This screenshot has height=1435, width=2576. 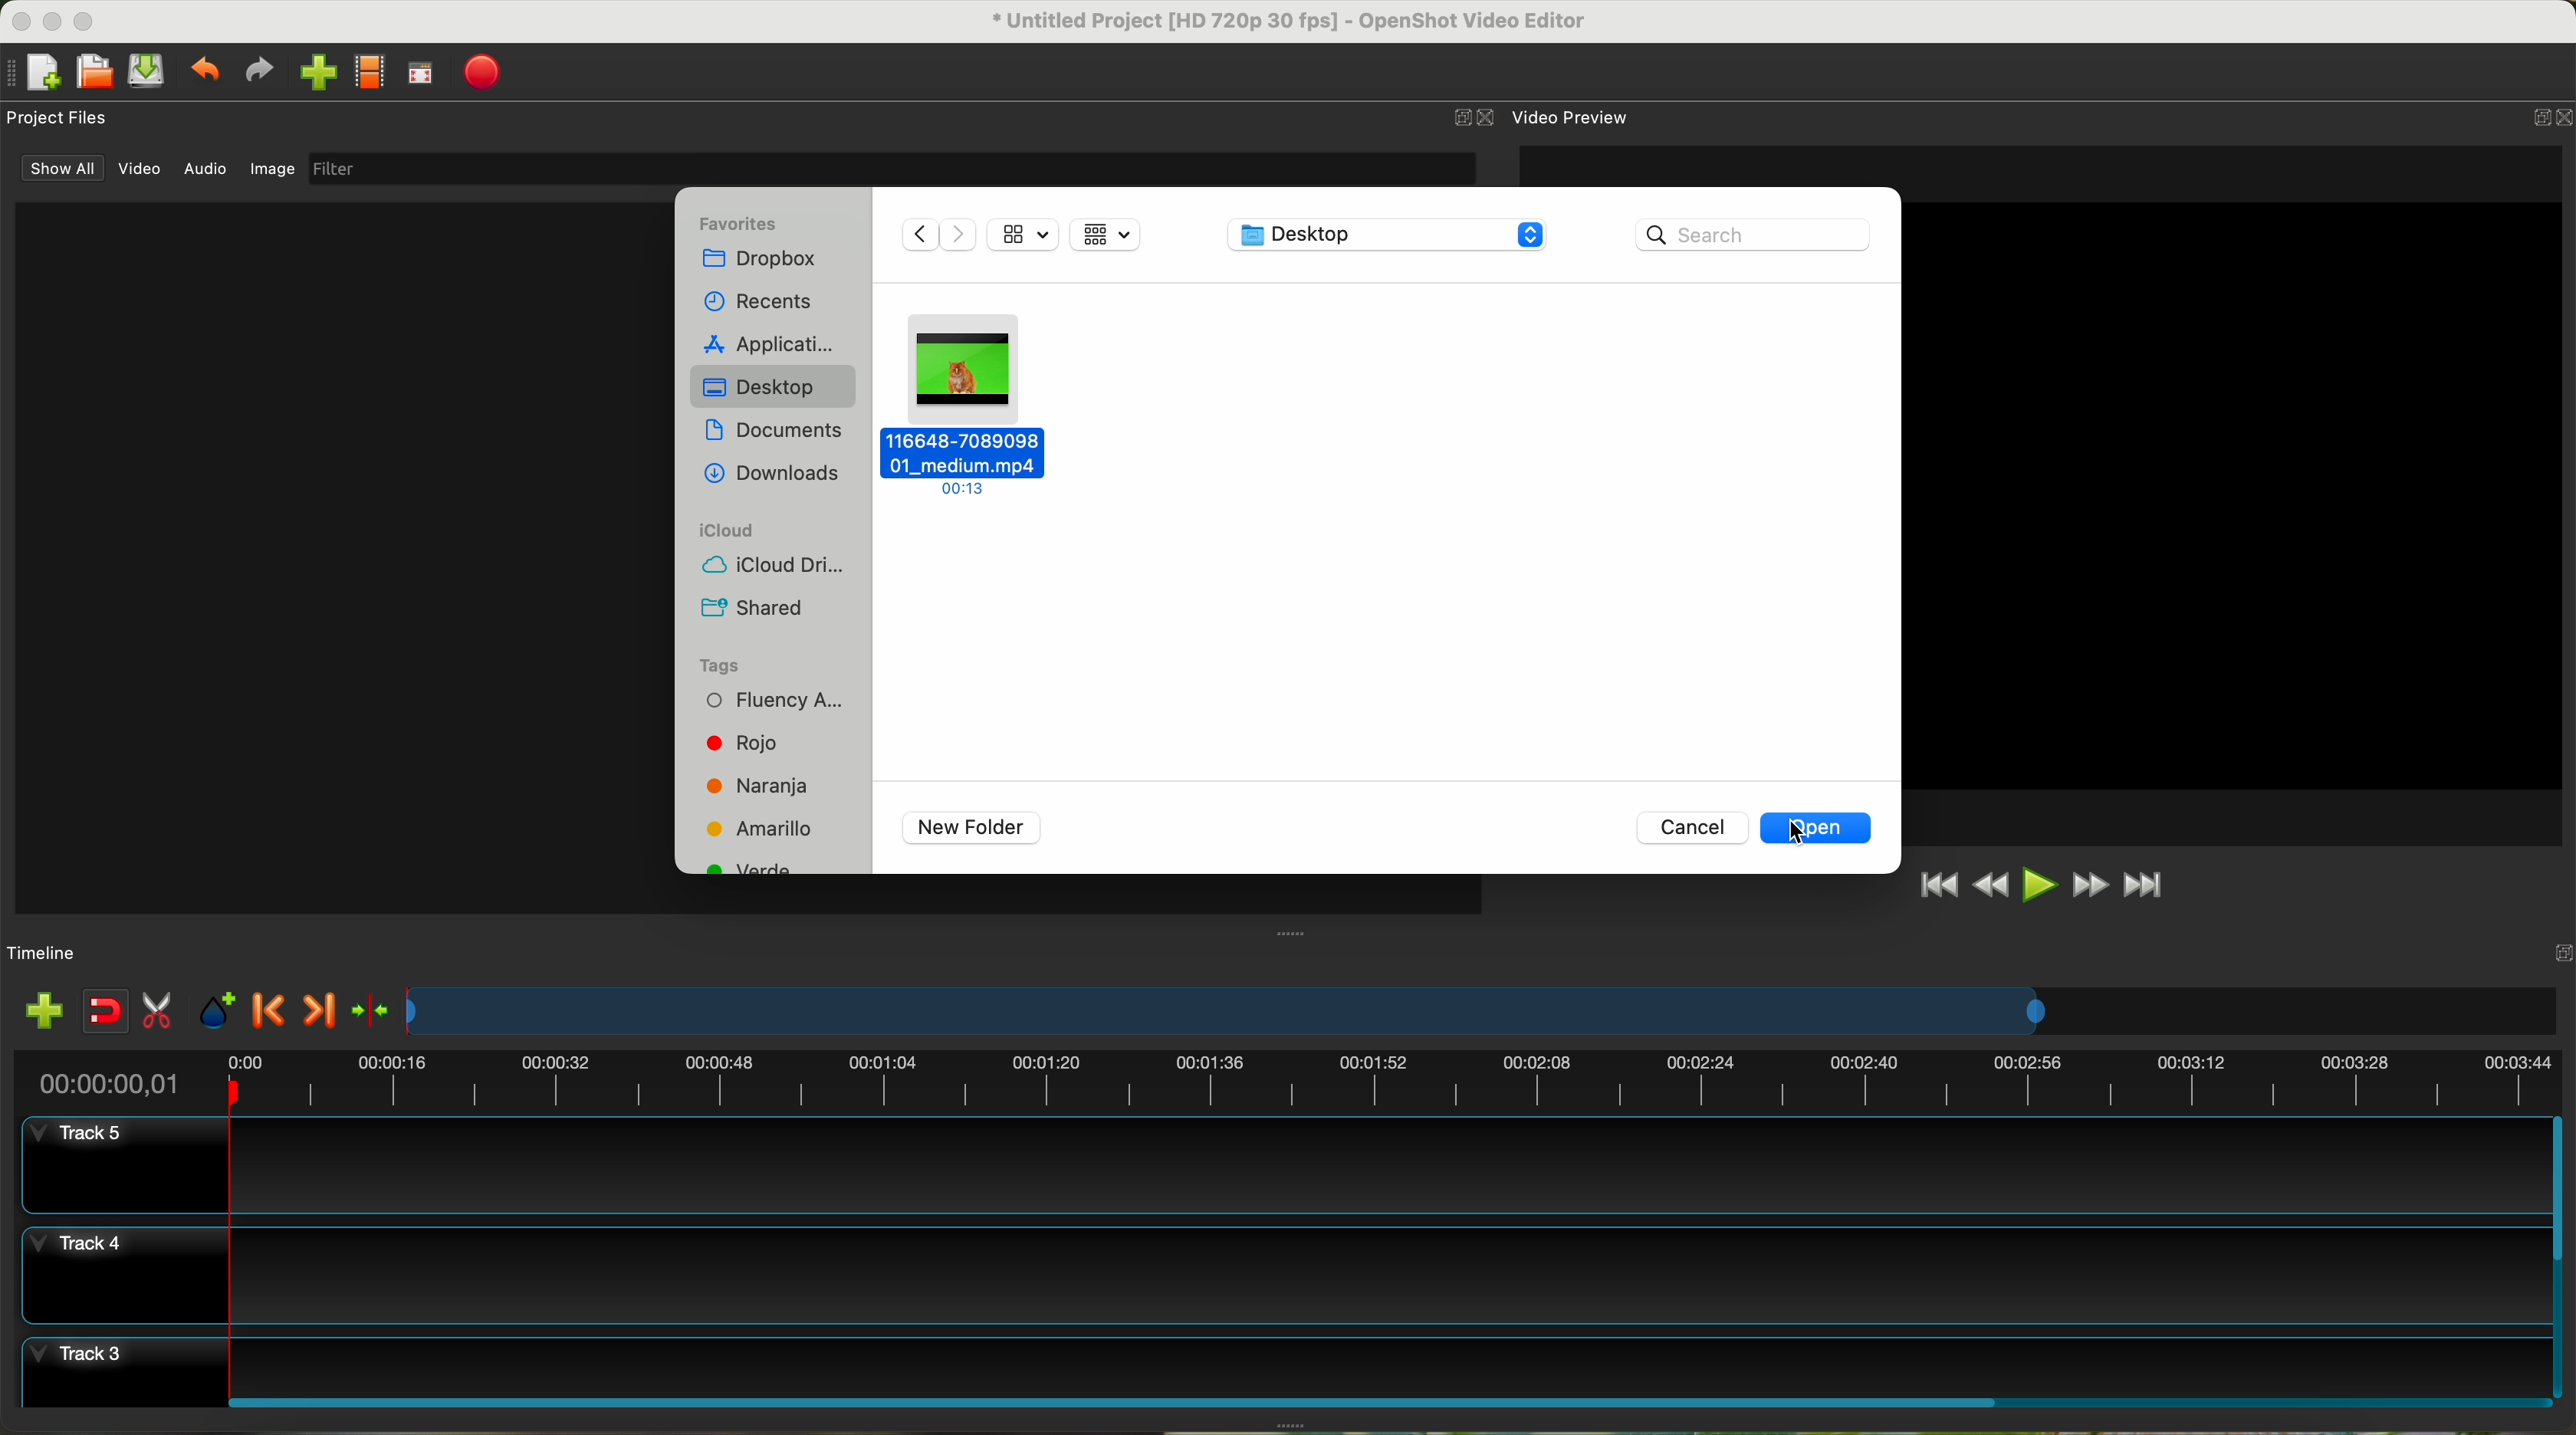 What do you see at coordinates (2560, 1257) in the screenshot?
I see `scroll bar` at bounding box center [2560, 1257].